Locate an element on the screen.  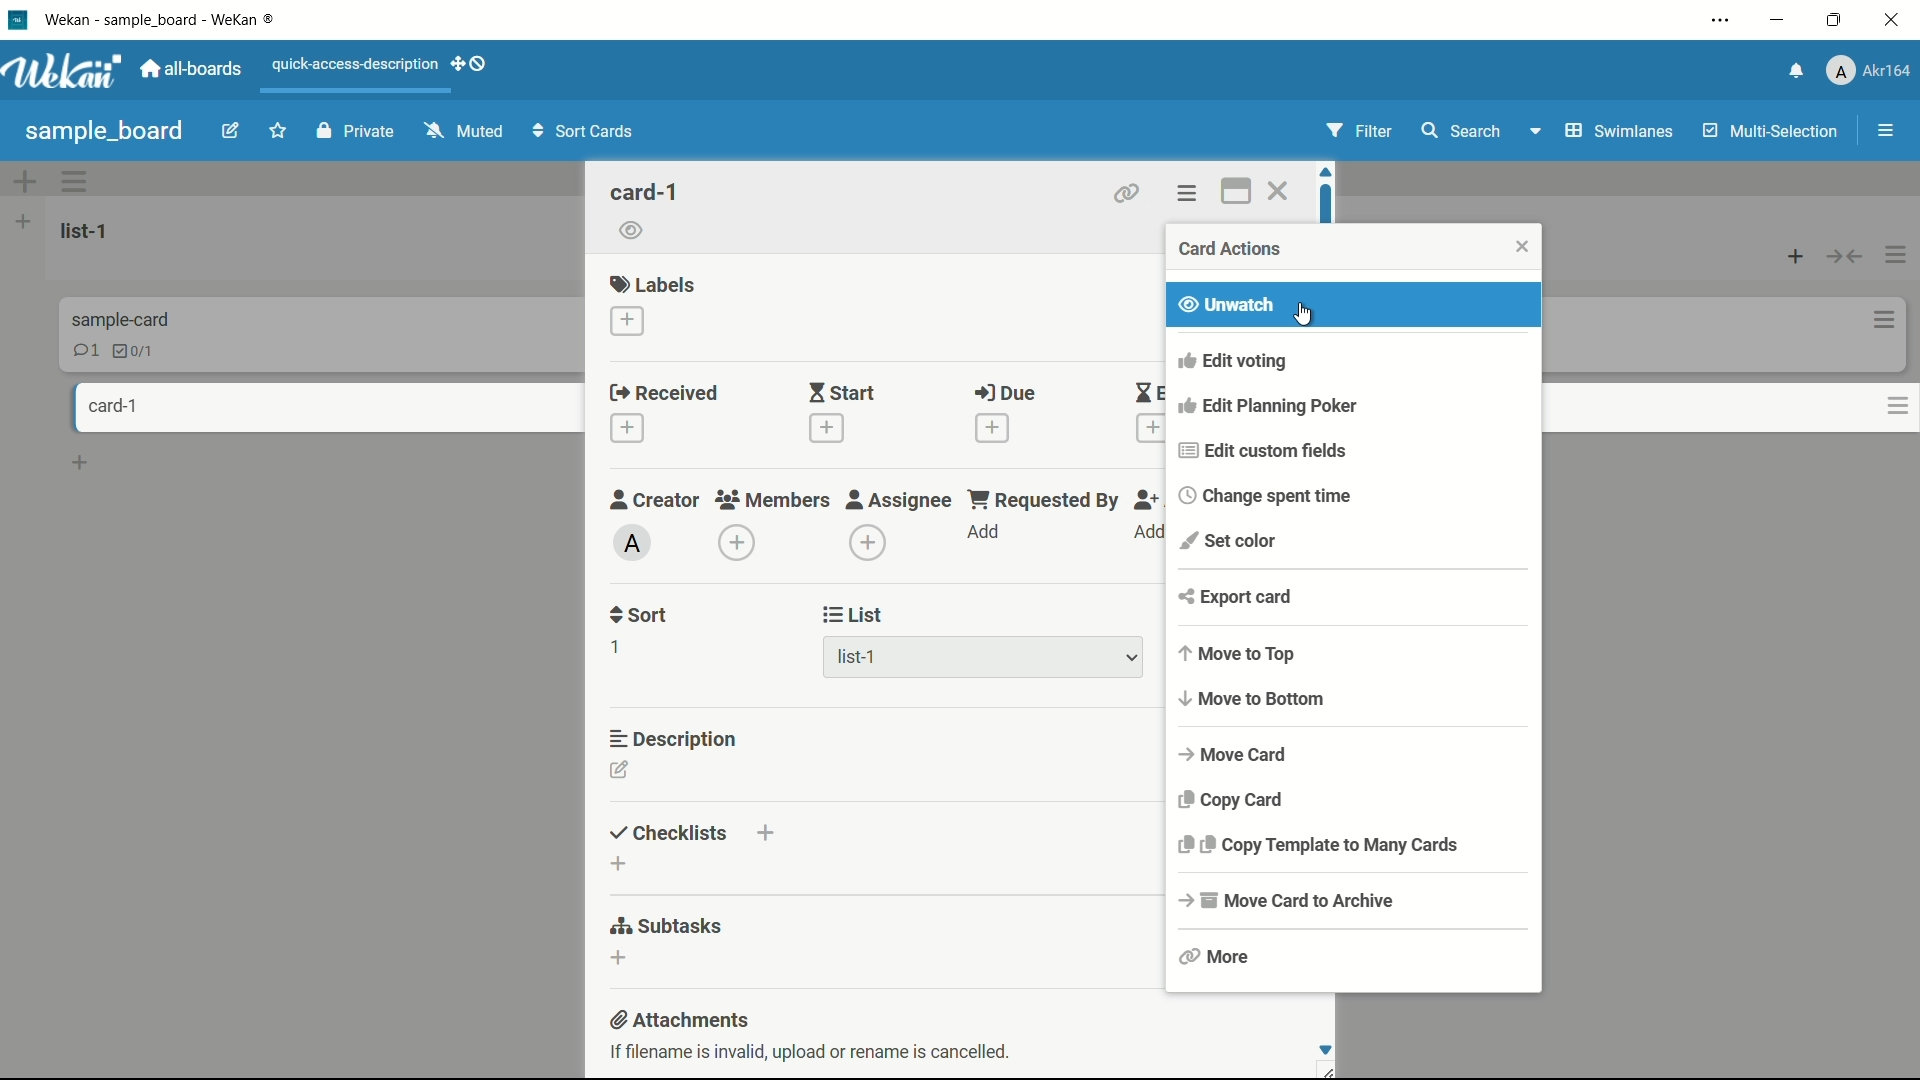
wekan - Sample_board - weaken is located at coordinates (195, 22).